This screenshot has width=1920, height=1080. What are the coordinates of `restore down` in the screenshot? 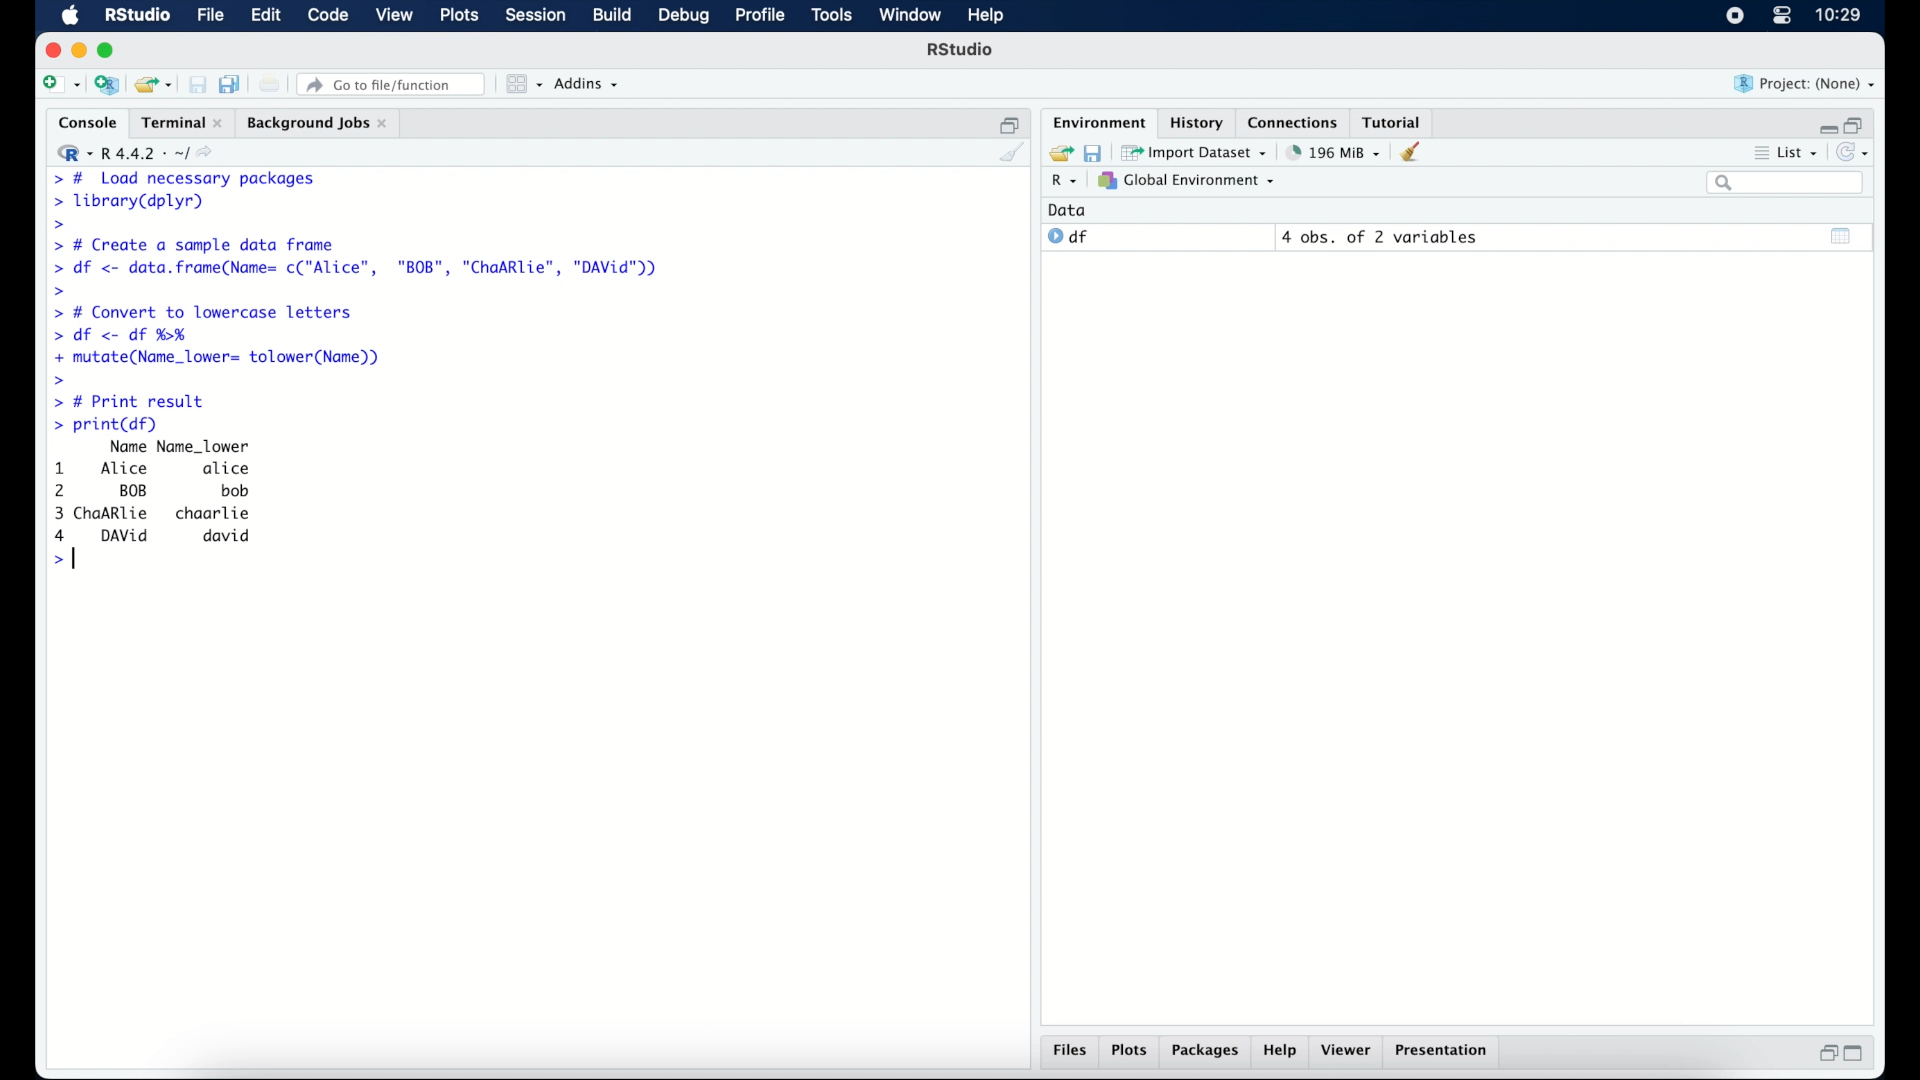 It's located at (1010, 123).